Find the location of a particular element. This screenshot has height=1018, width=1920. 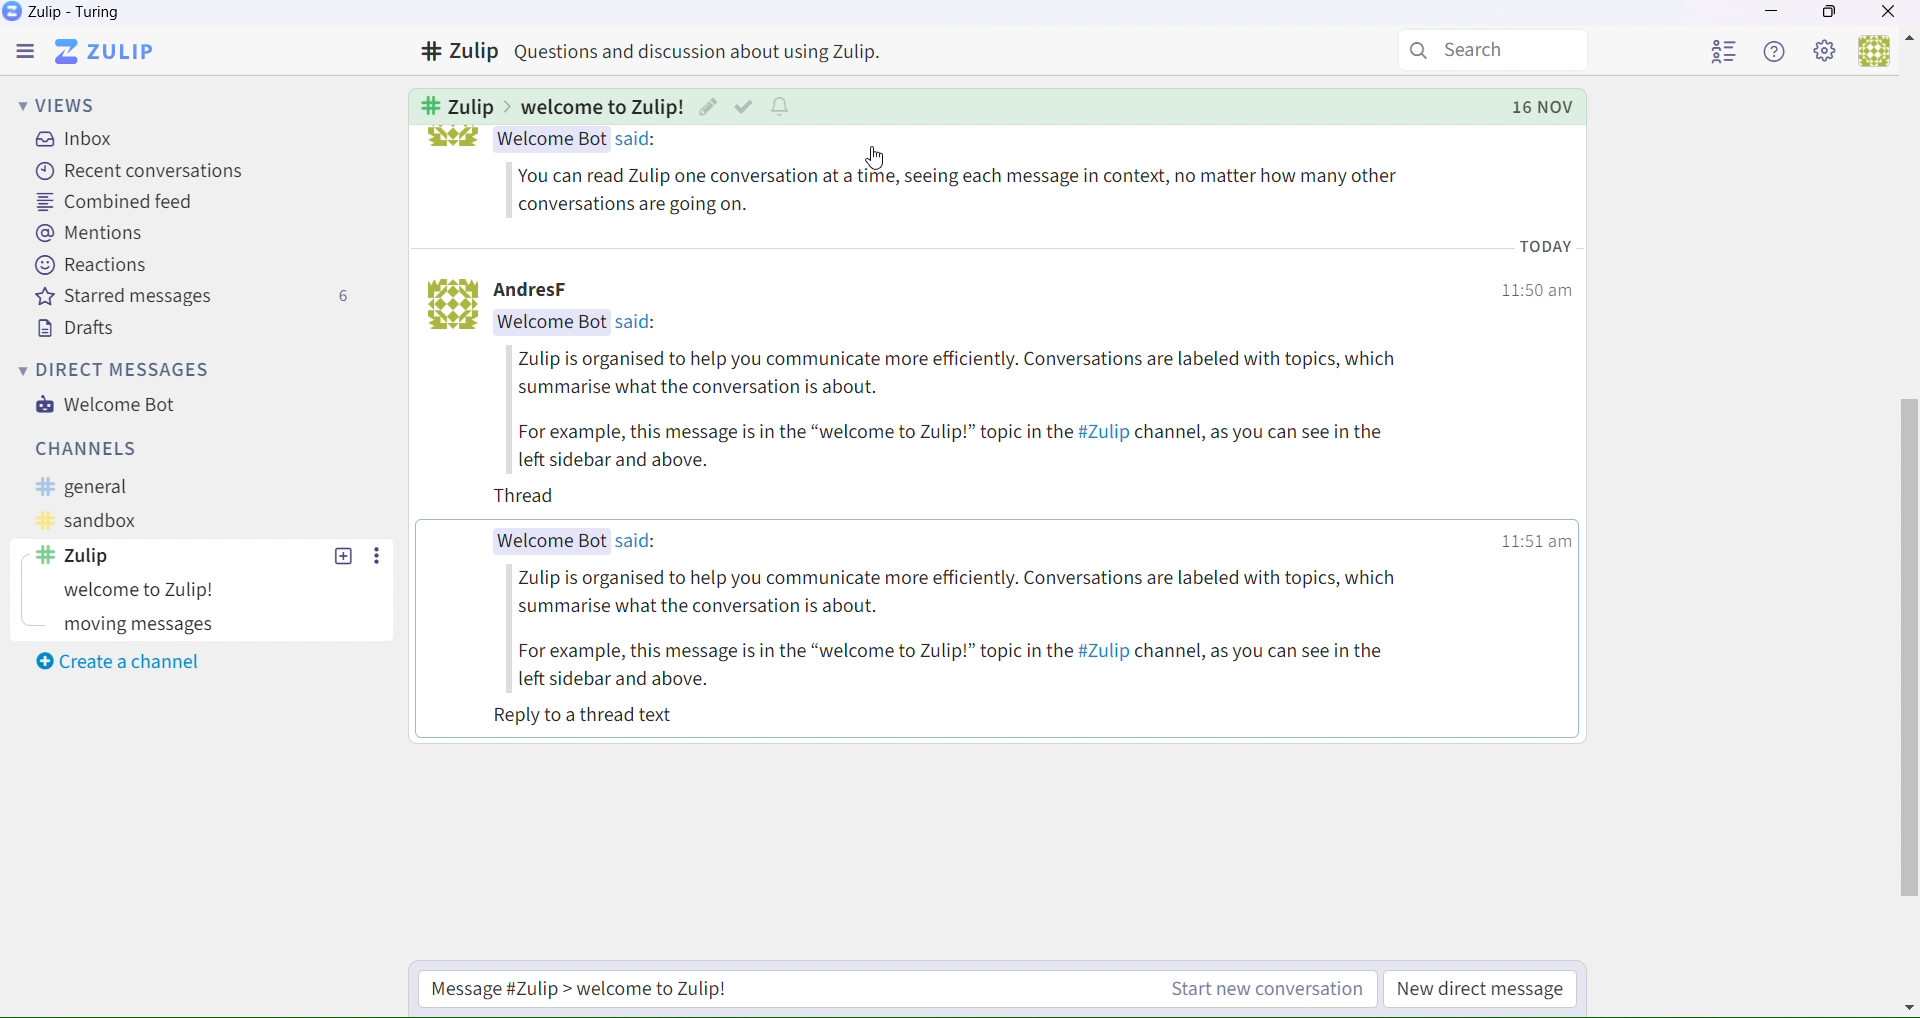

Direct messages is located at coordinates (118, 371).